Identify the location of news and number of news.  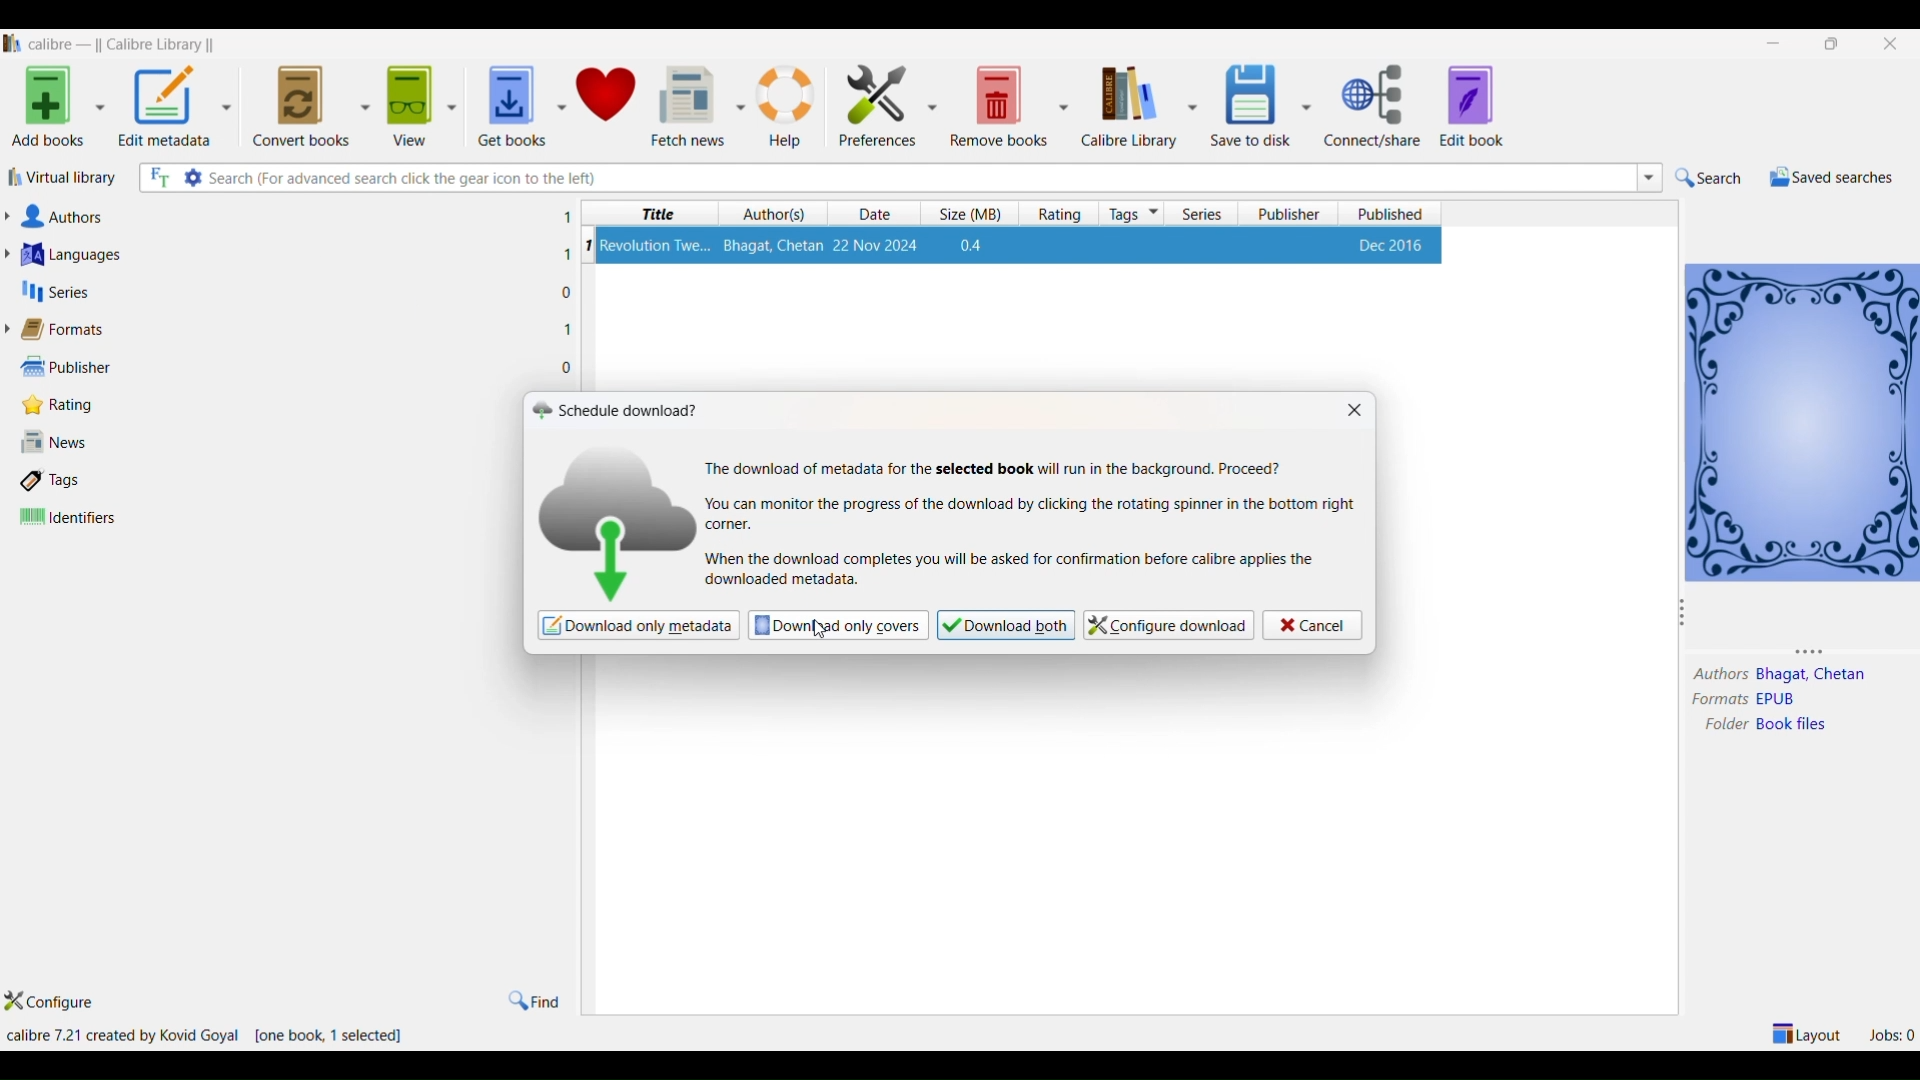
(61, 444).